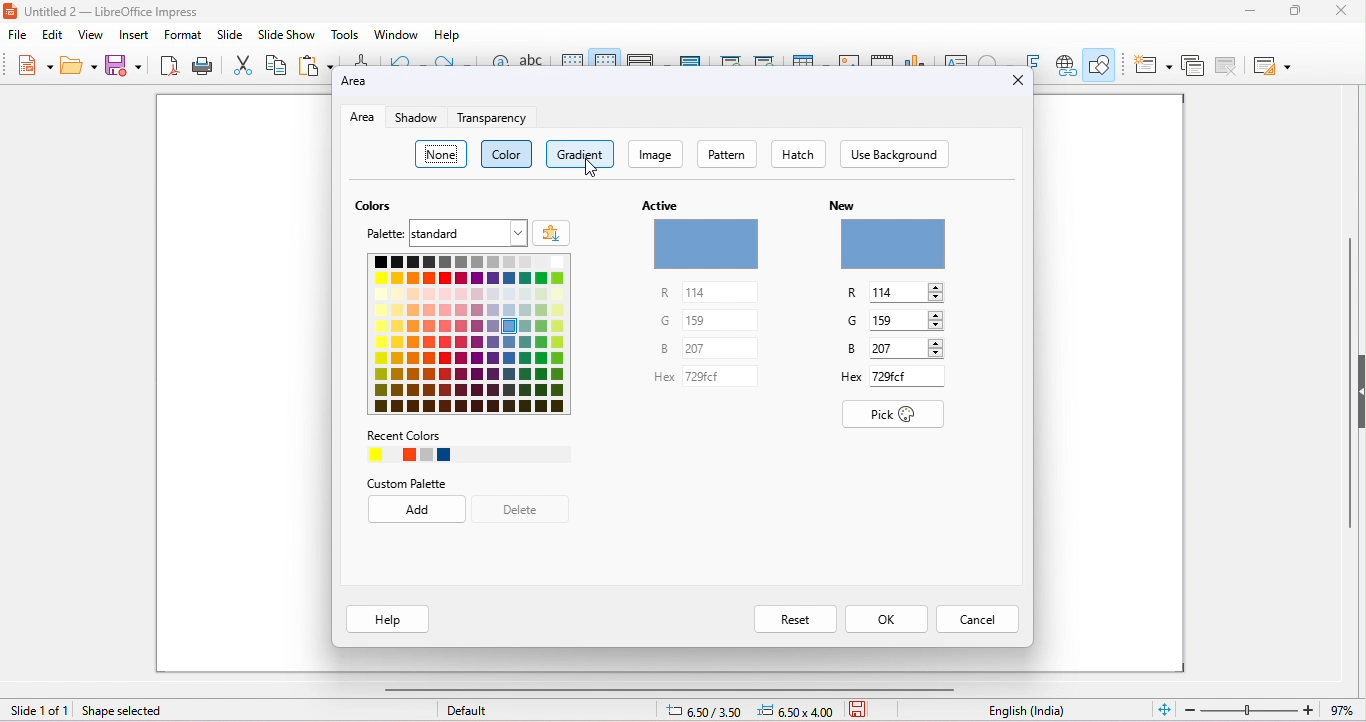 The image size is (1366, 722). I want to click on start from current, so click(764, 58).